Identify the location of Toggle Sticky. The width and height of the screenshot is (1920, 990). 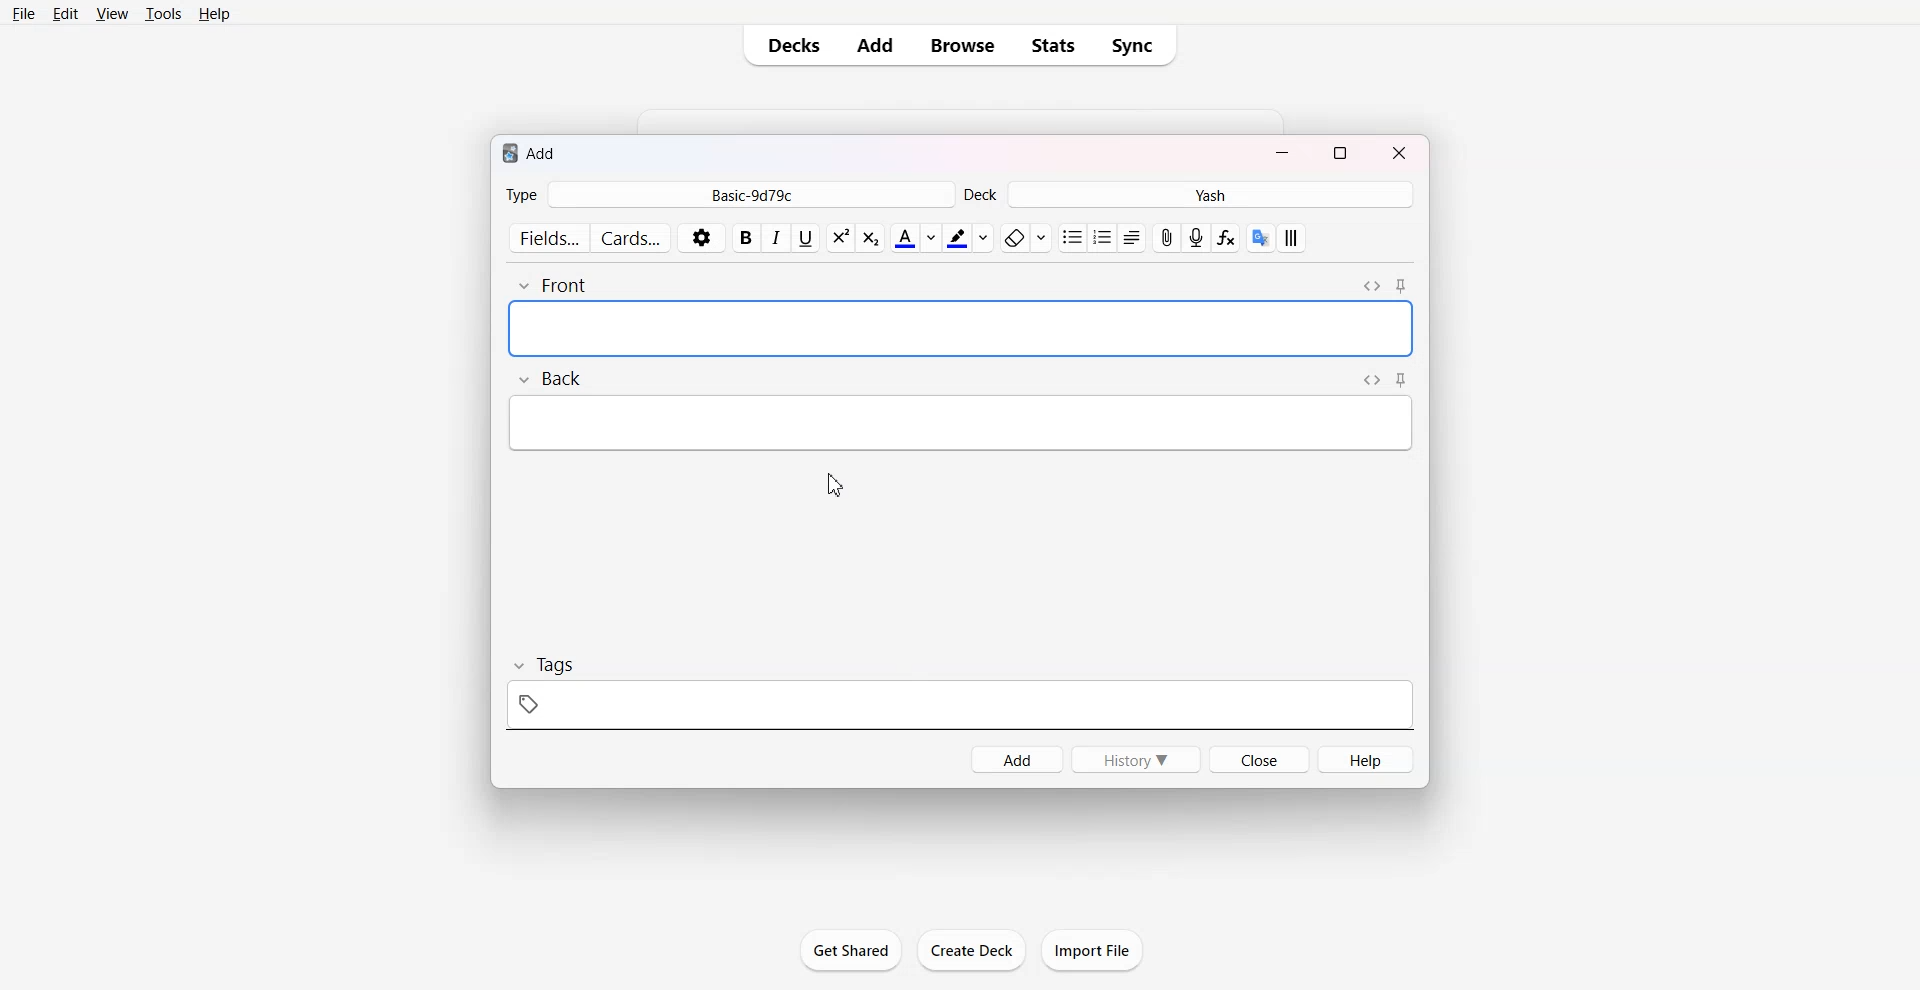
(1400, 286).